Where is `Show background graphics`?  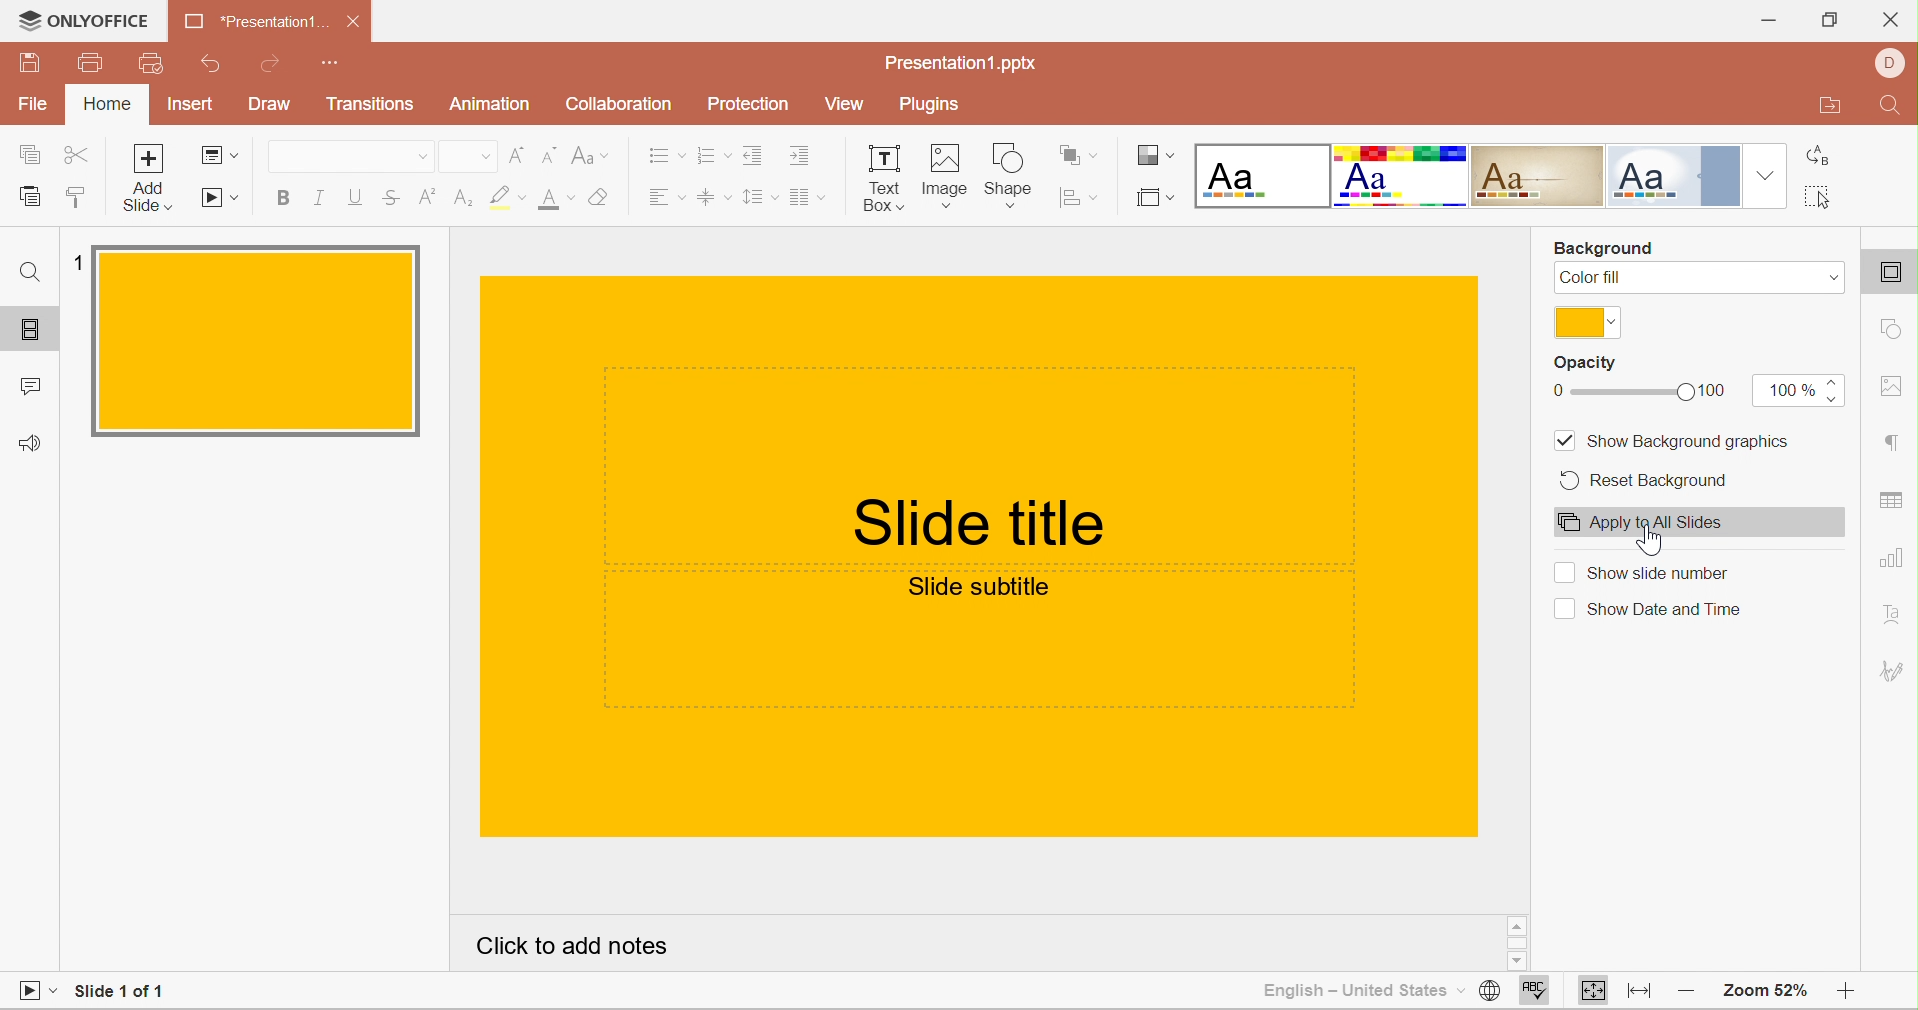
Show background graphics is located at coordinates (1675, 439).